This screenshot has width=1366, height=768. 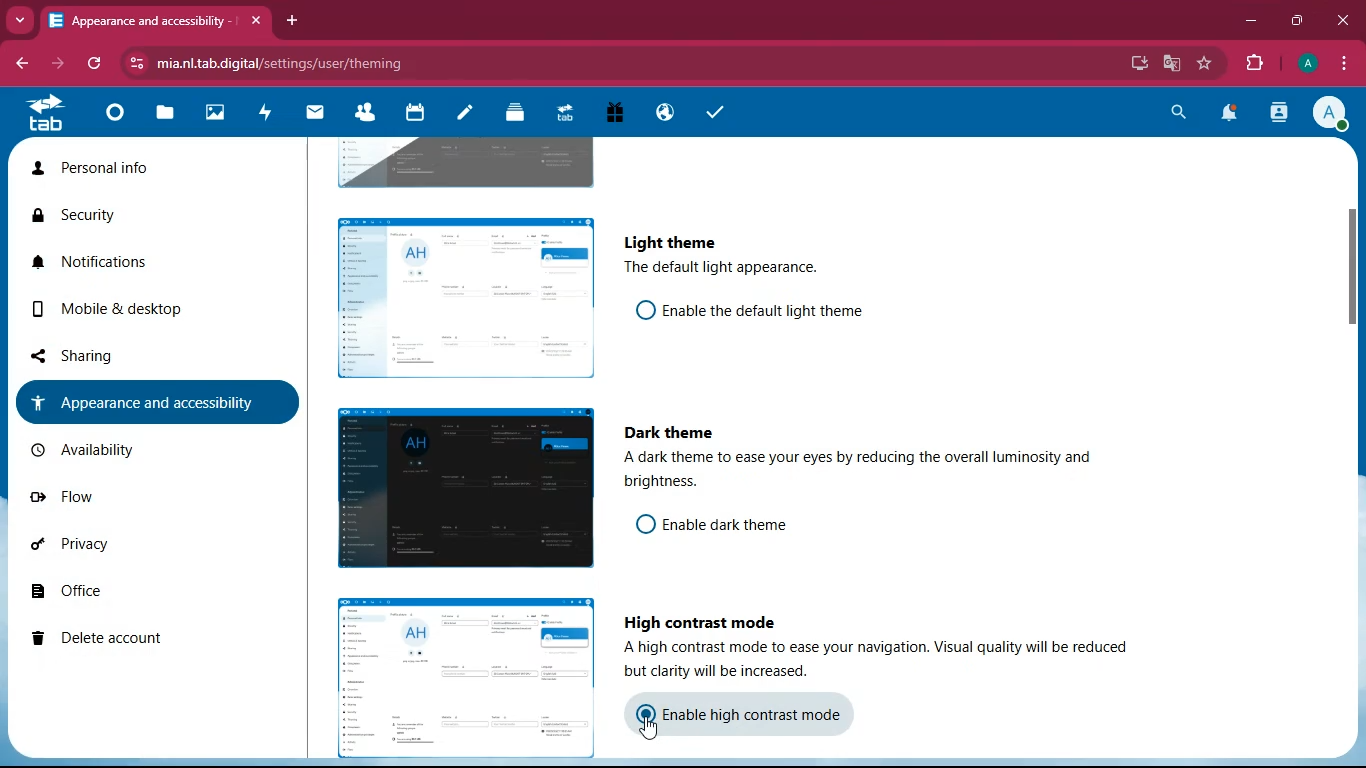 I want to click on public, so click(x=662, y=114).